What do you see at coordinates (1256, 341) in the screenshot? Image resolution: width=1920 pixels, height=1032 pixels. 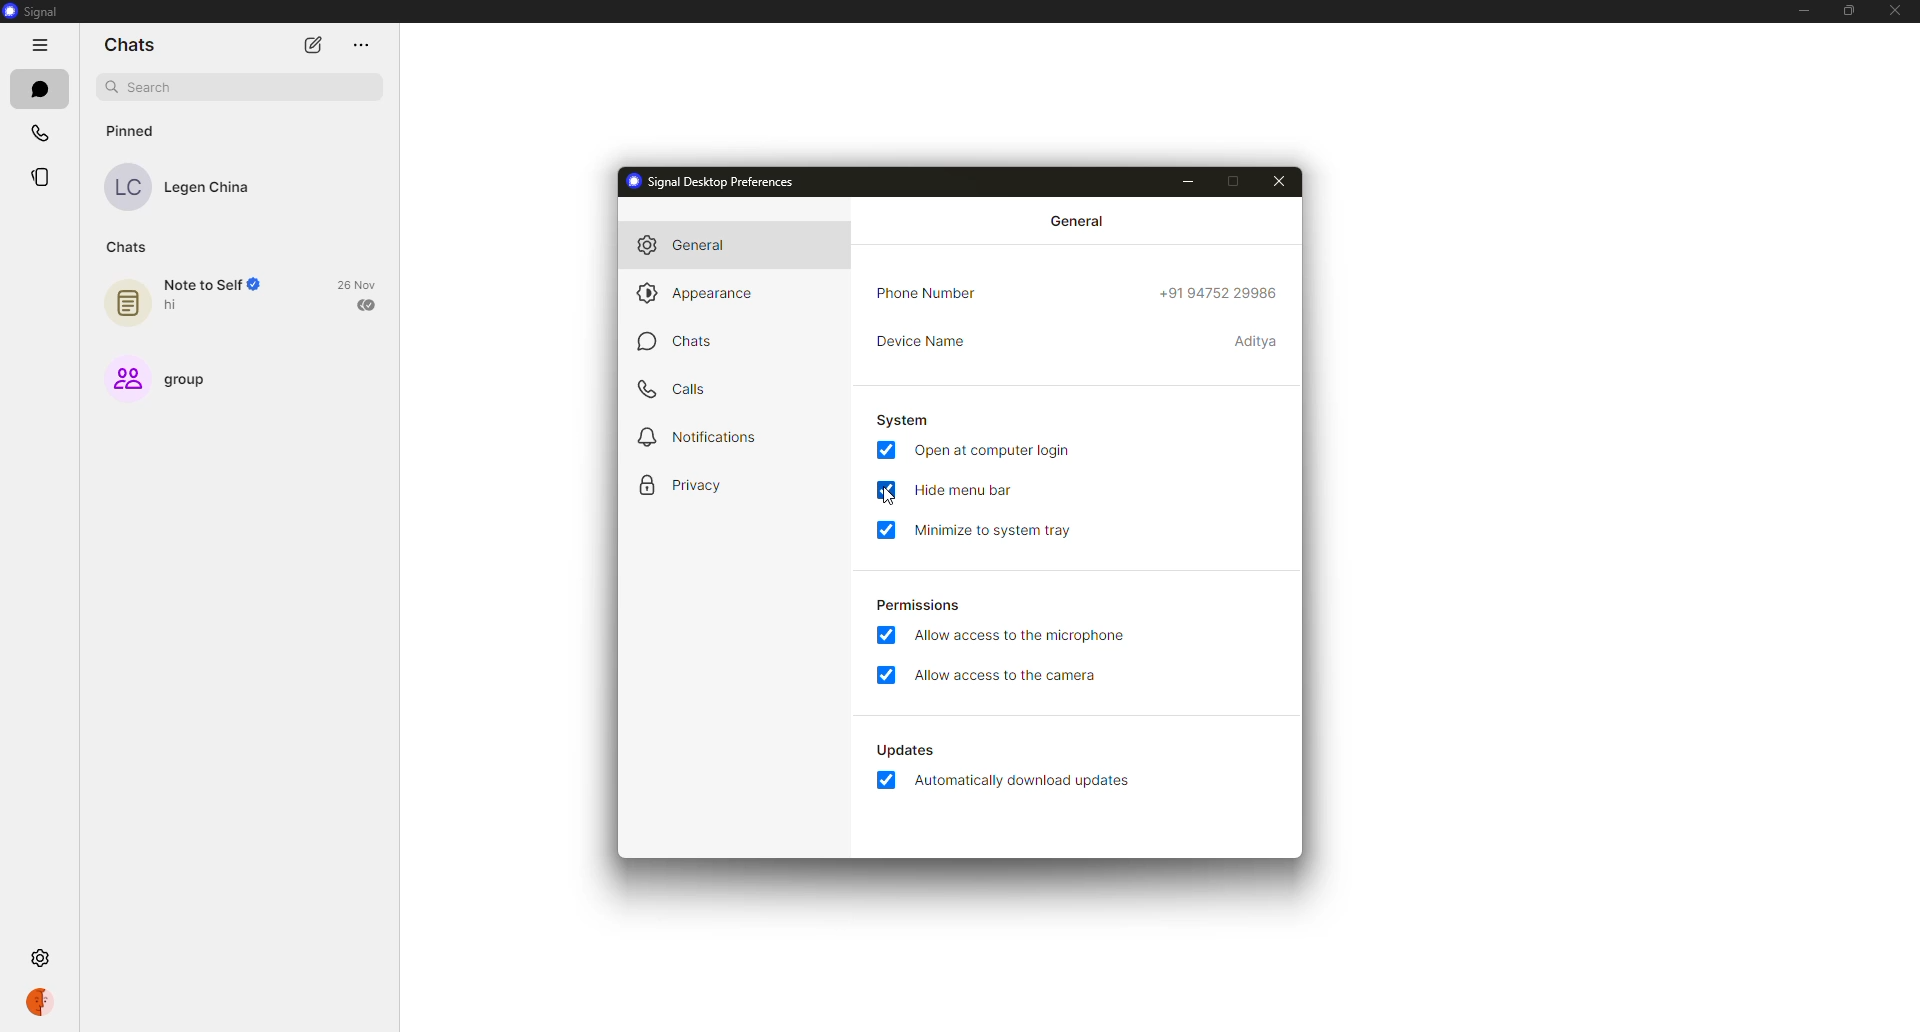 I see `device name` at bounding box center [1256, 341].